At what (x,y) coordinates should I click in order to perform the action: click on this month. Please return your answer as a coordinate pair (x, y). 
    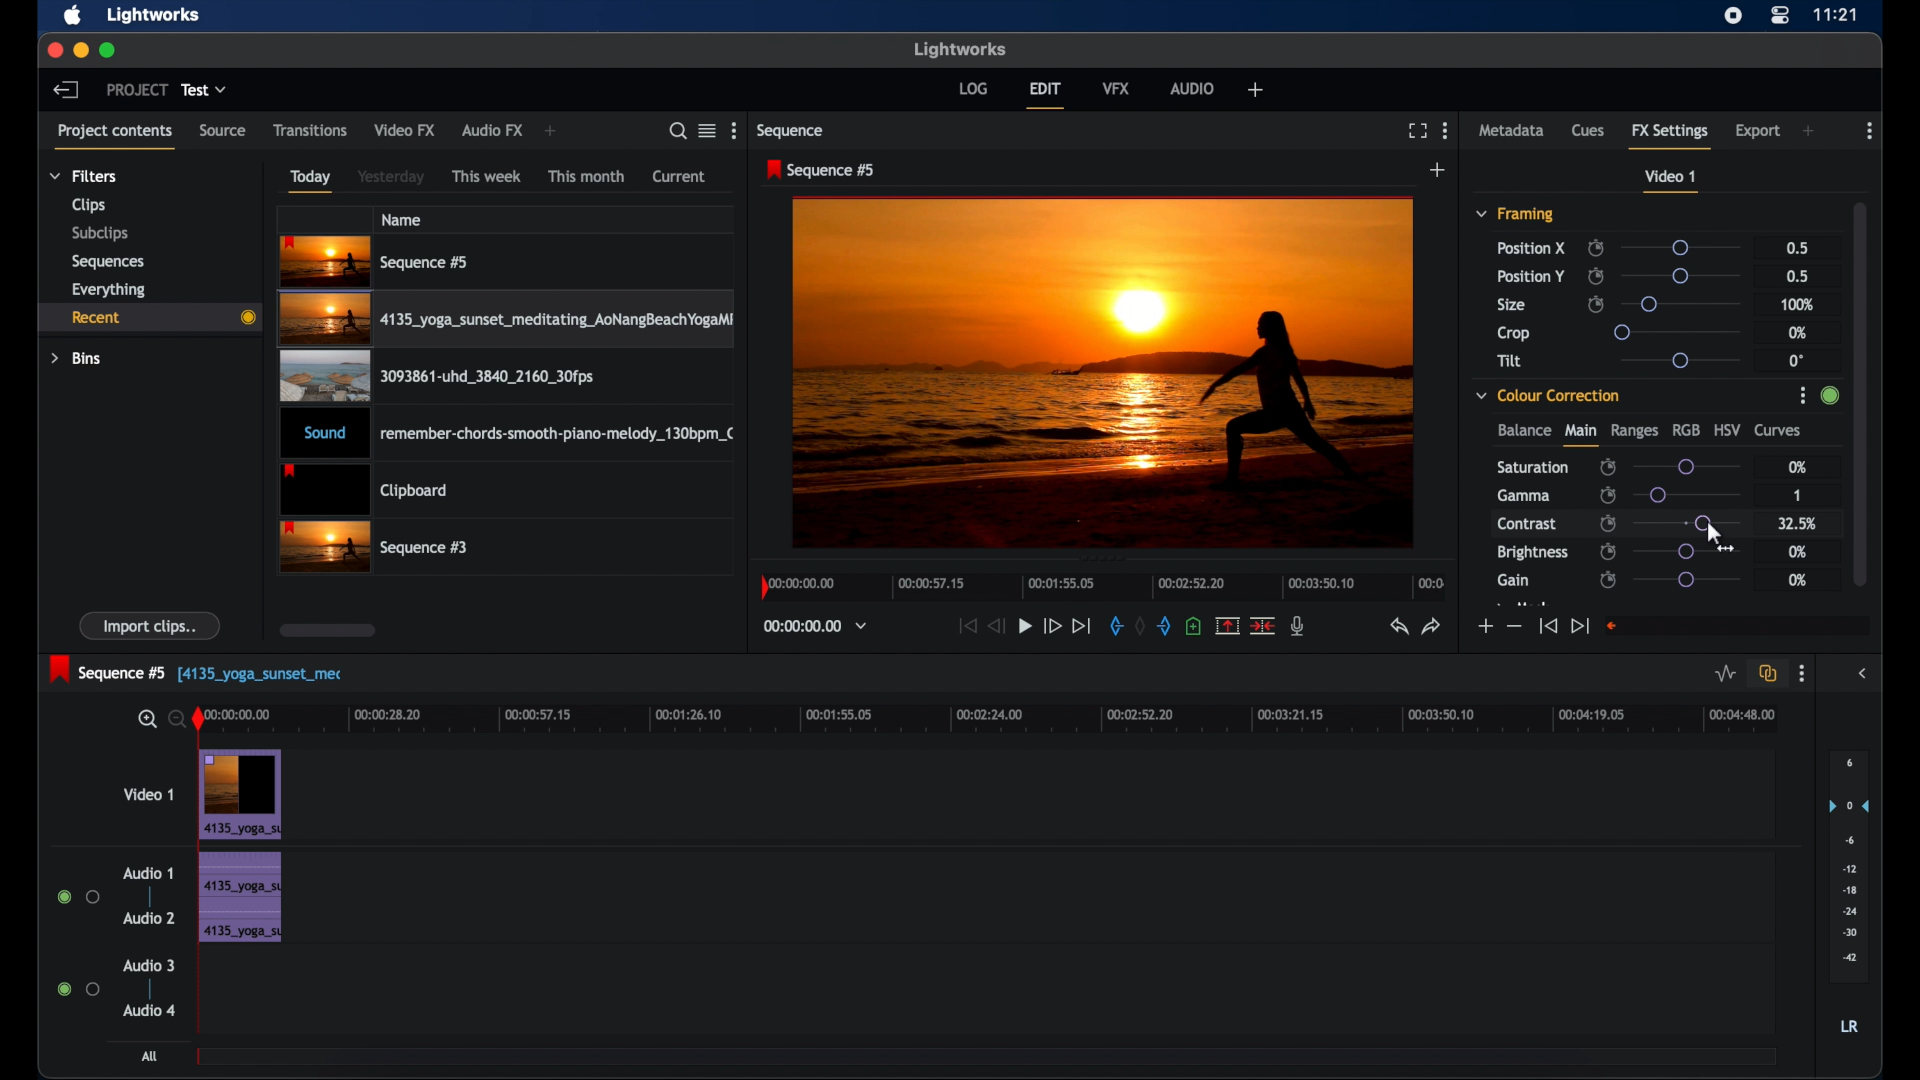
    Looking at the image, I should click on (586, 176).